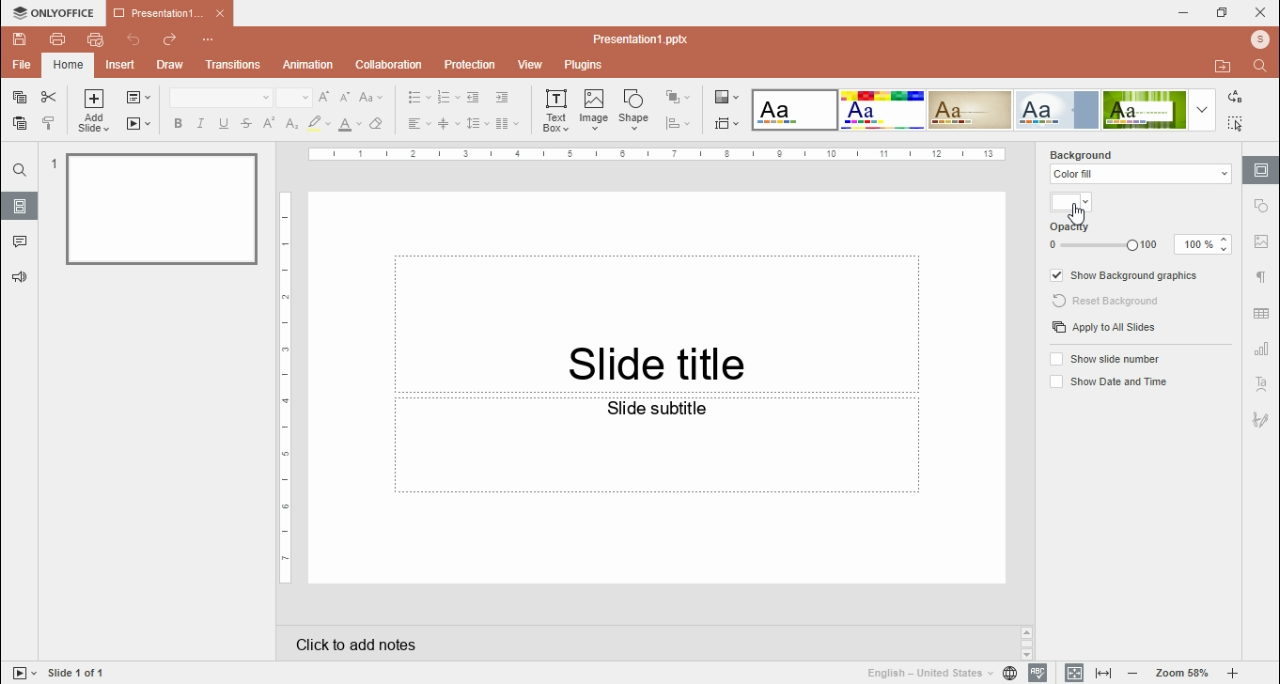 The image size is (1280, 684). What do you see at coordinates (726, 97) in the screenshot?
I see `change color theme` at bounding box center [726, 97].